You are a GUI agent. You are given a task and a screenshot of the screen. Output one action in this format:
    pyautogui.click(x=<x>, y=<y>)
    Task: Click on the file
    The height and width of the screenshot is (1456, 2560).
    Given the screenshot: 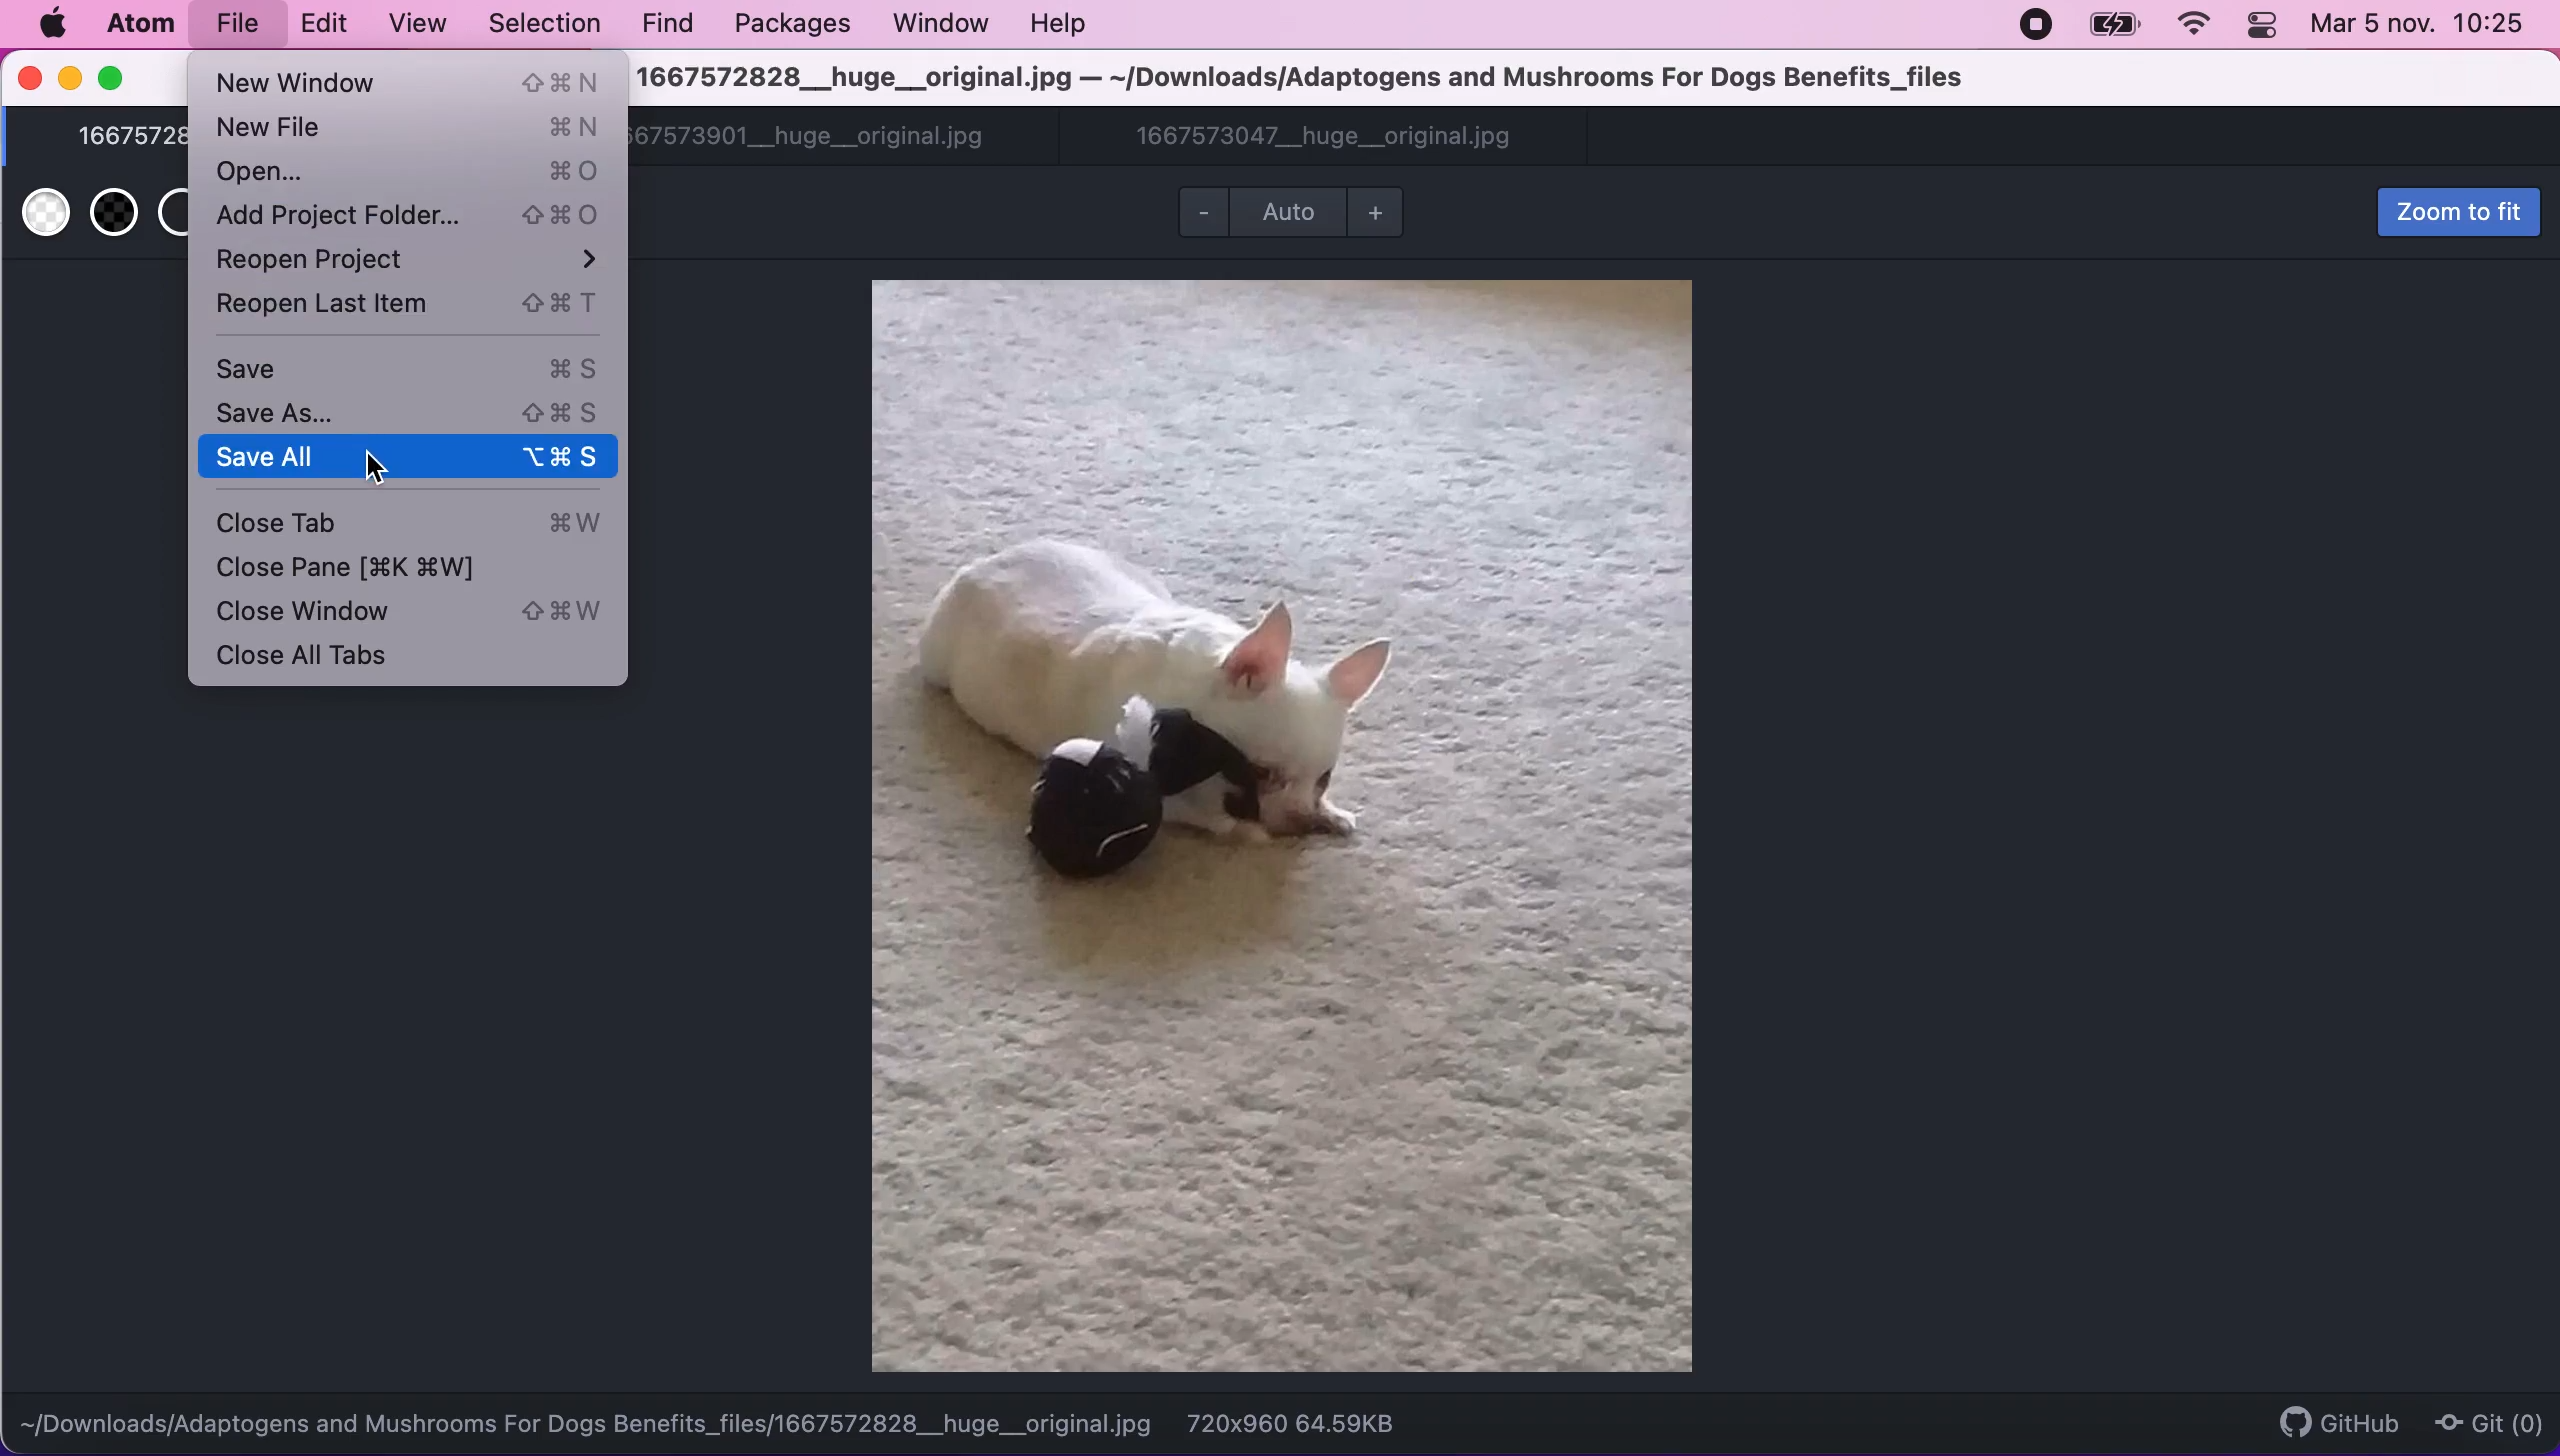 What is the action you would take?
    pyautogui.click(x=243, y=26)
    